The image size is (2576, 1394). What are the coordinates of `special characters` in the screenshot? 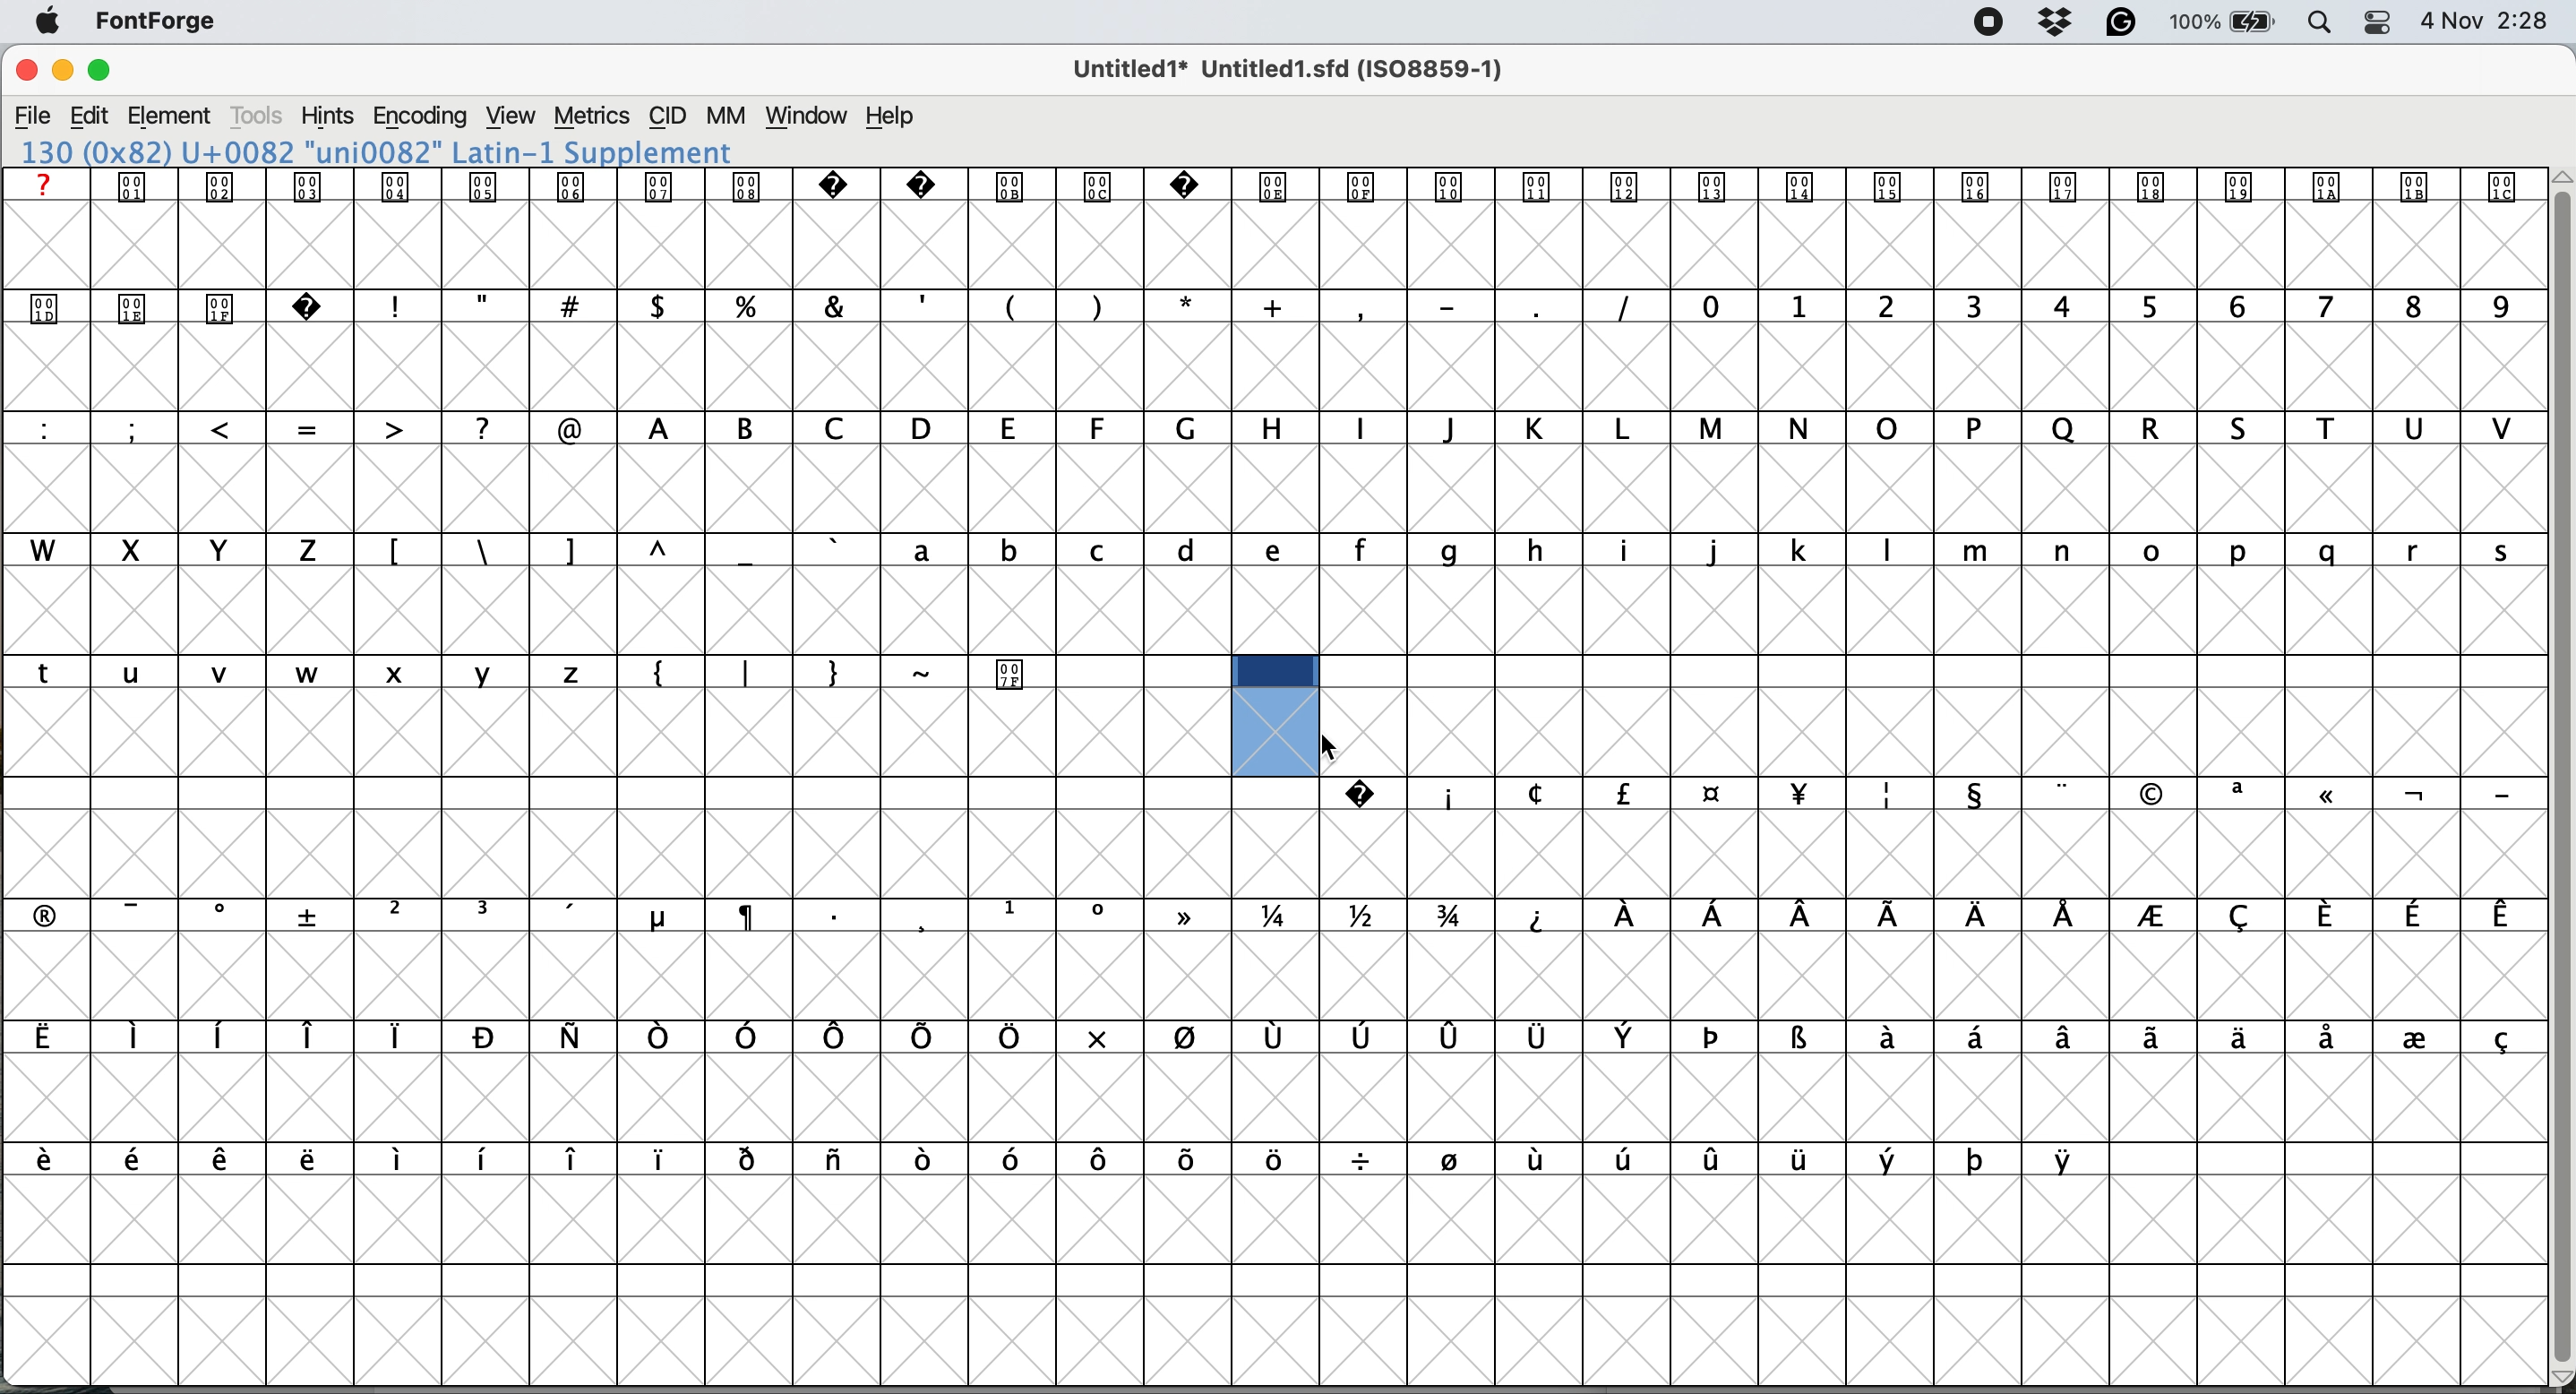 It's located at (616, 551).